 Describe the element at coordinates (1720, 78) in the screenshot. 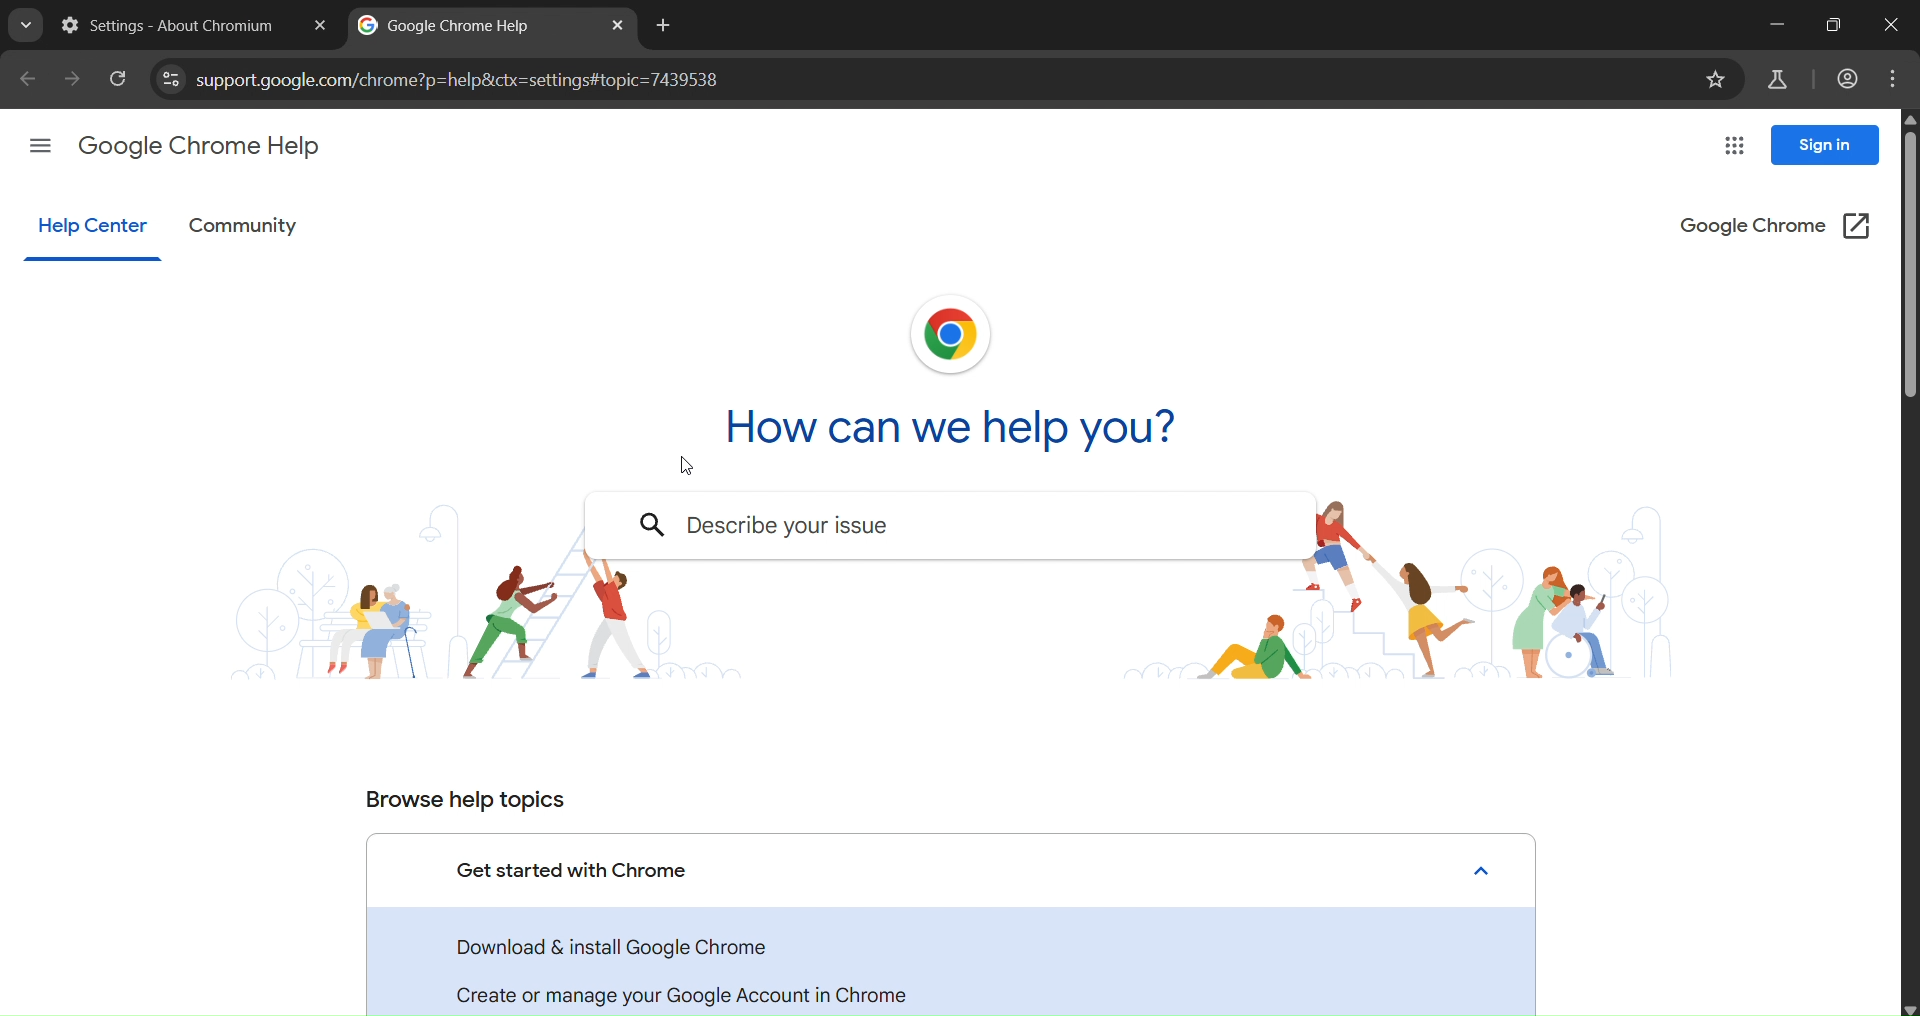

I see `bookmark page` at that location.